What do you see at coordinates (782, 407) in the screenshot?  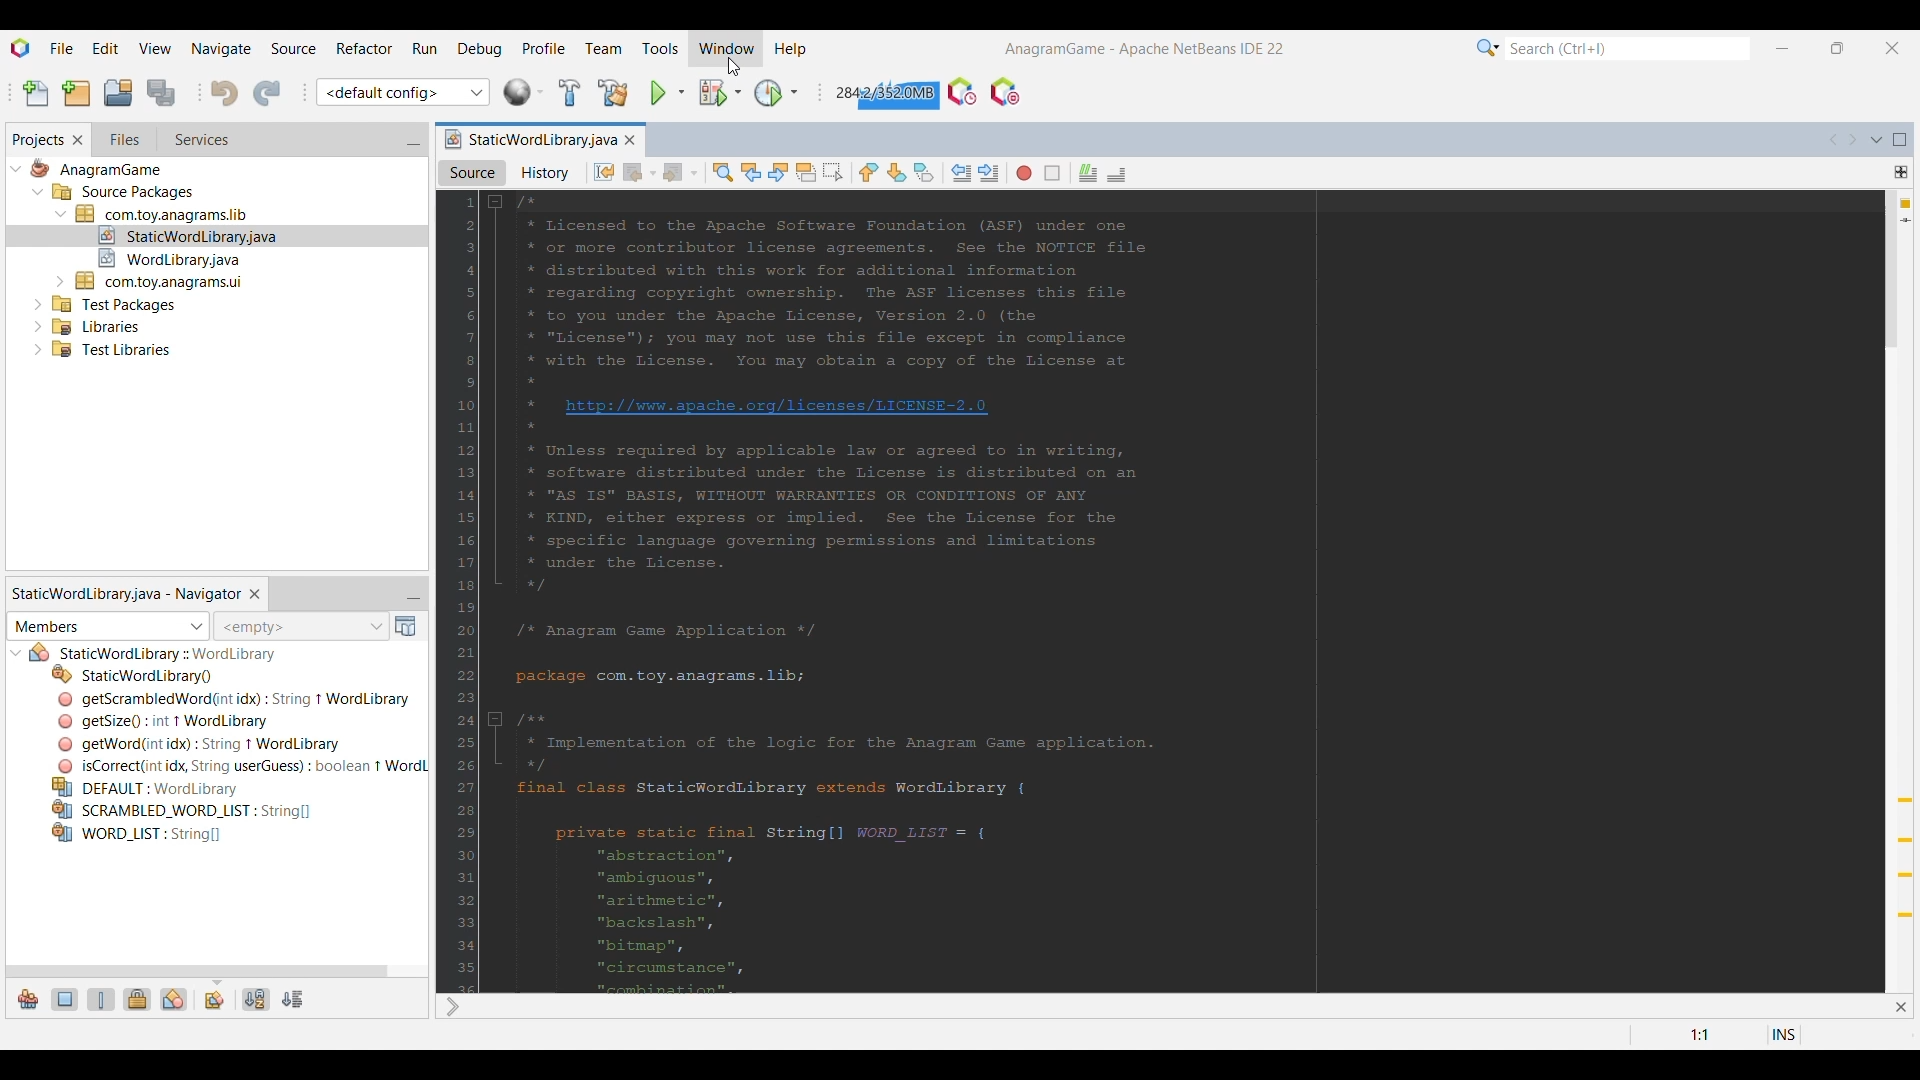 I see `` at bounding box center [782, 407].